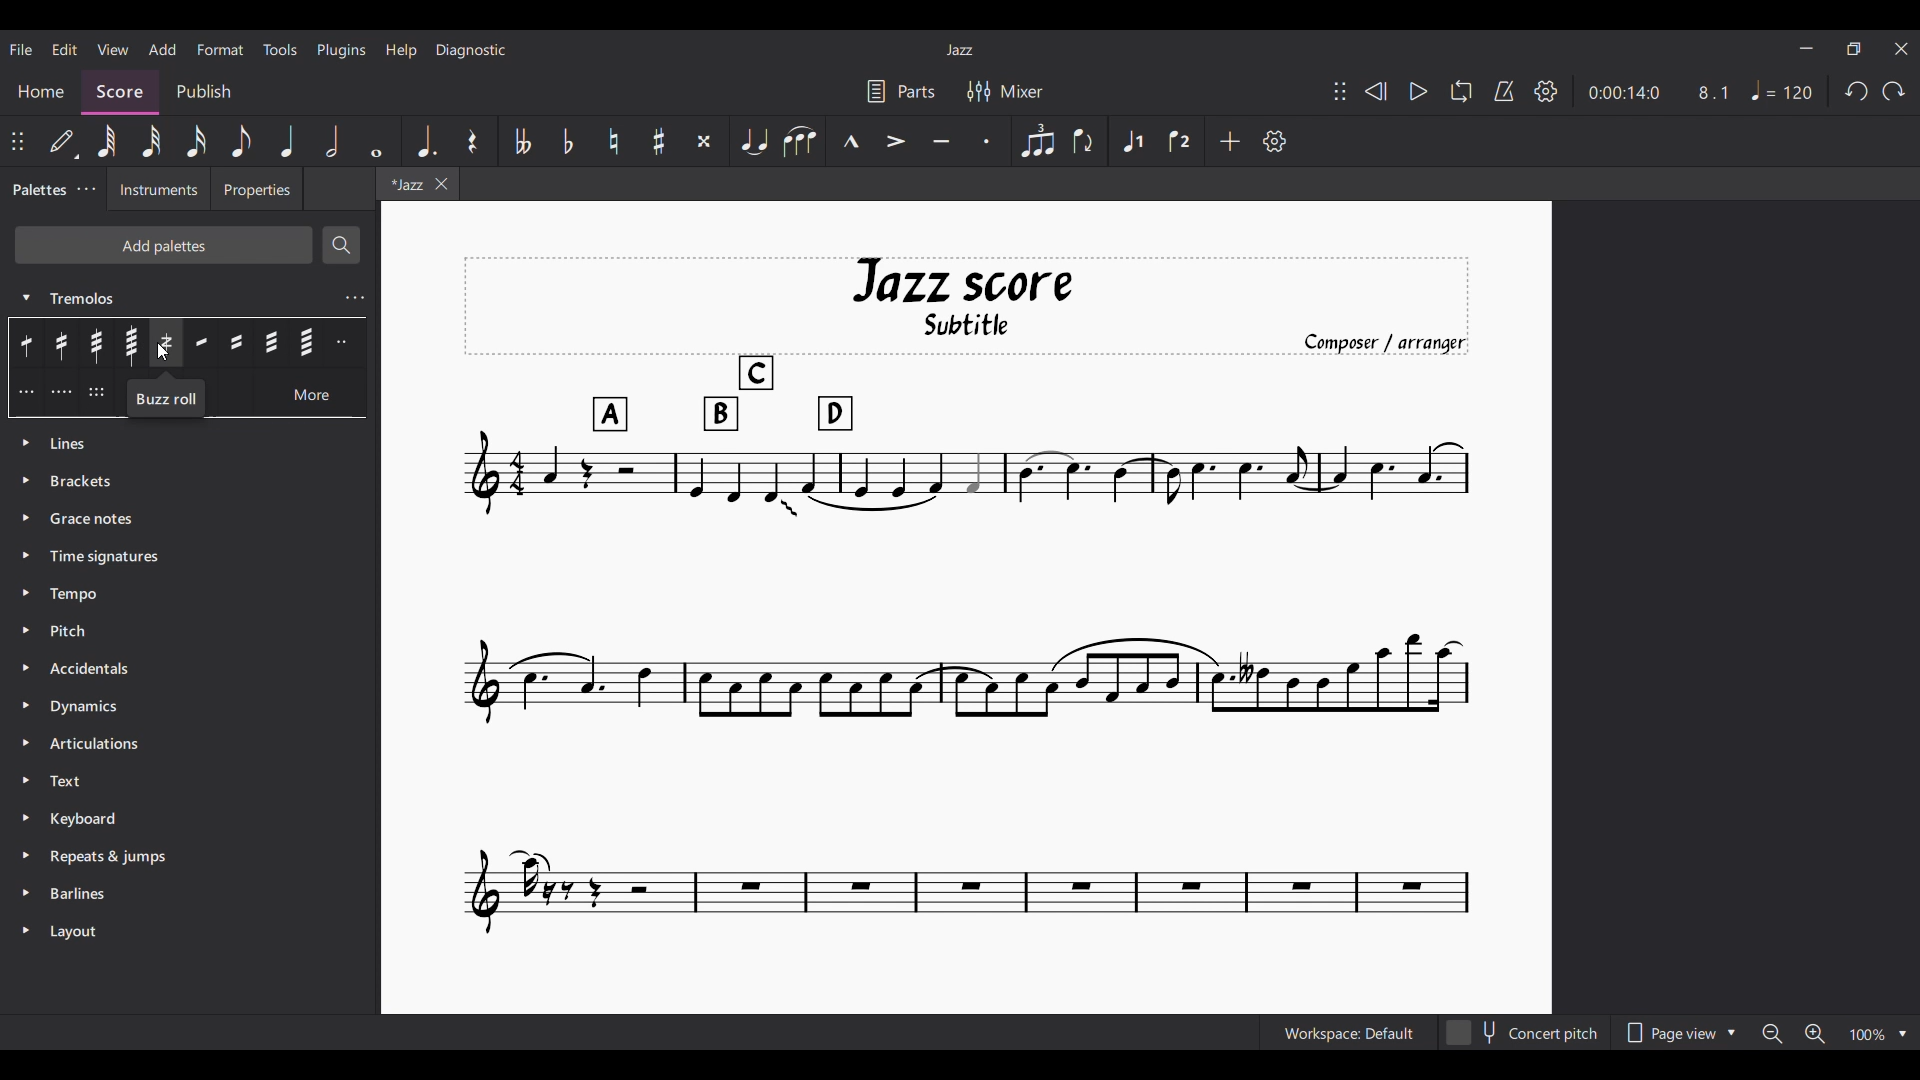  What do you see at coordinates (271, 342) in the screenshot?
I see `32nd between notes` at bounding box center [271, 342].